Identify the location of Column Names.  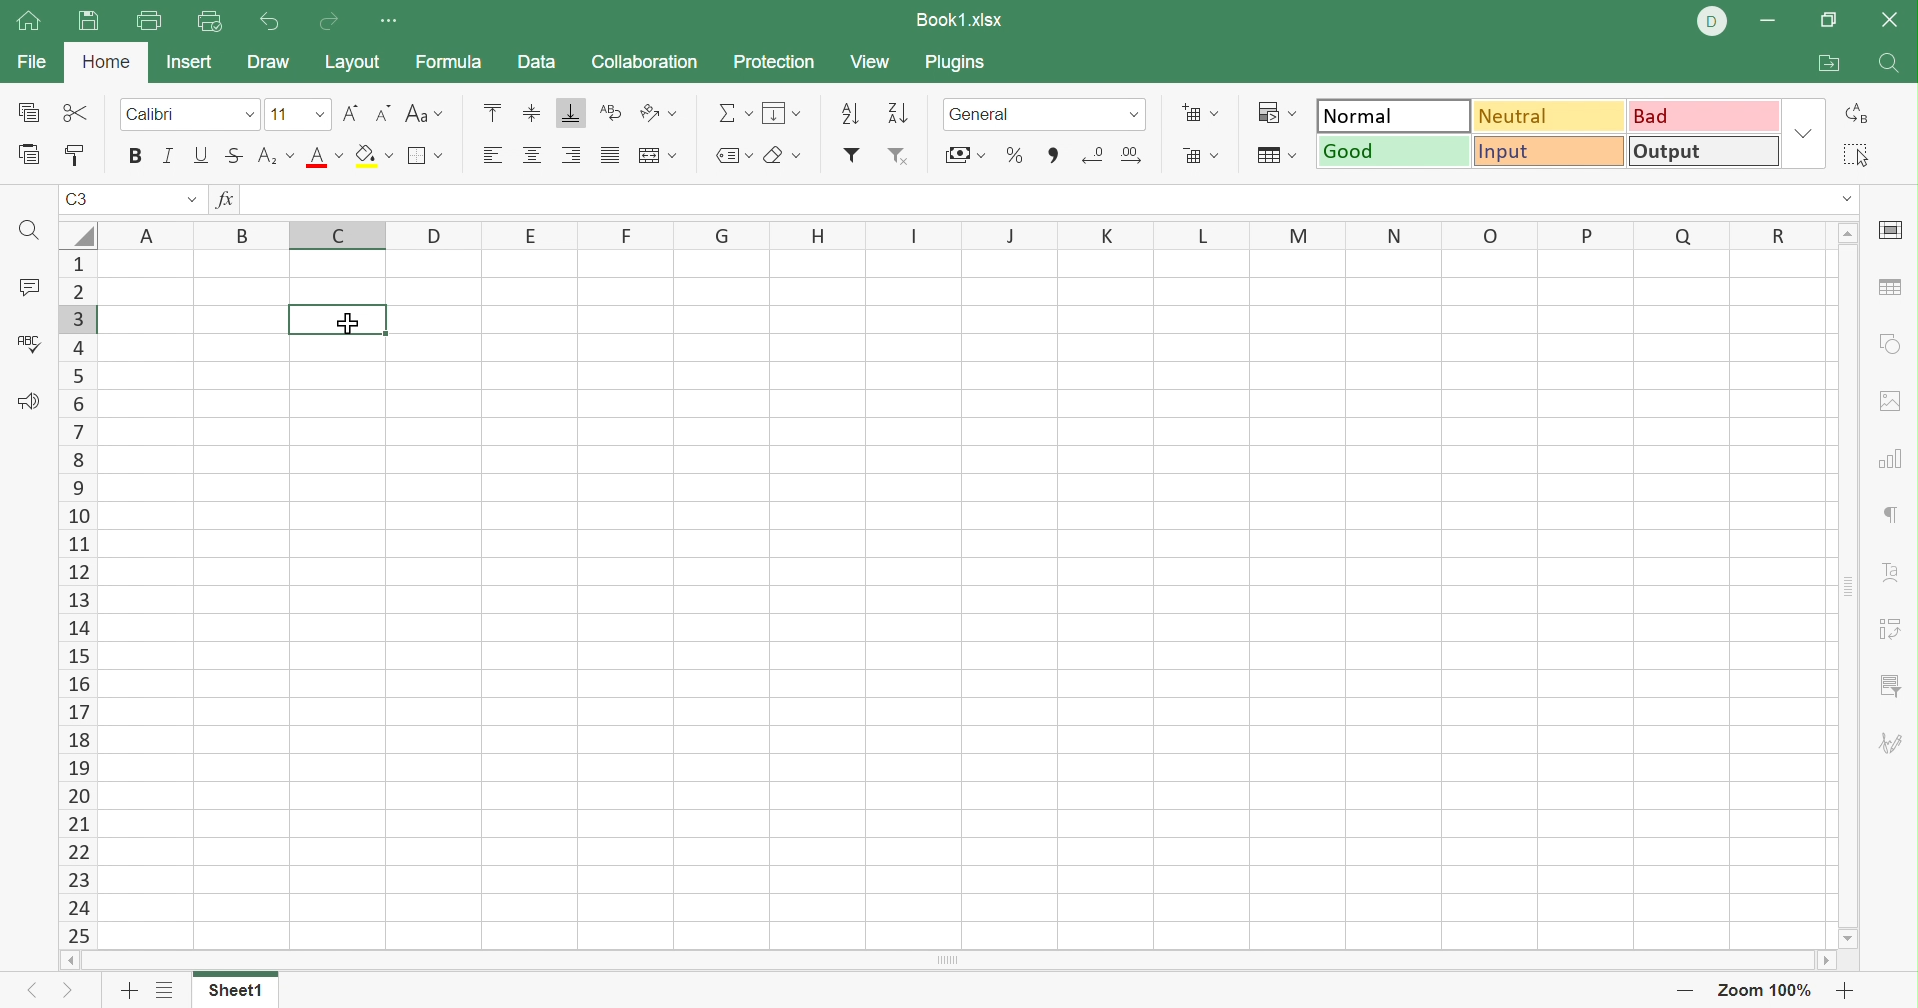
(961, 237).